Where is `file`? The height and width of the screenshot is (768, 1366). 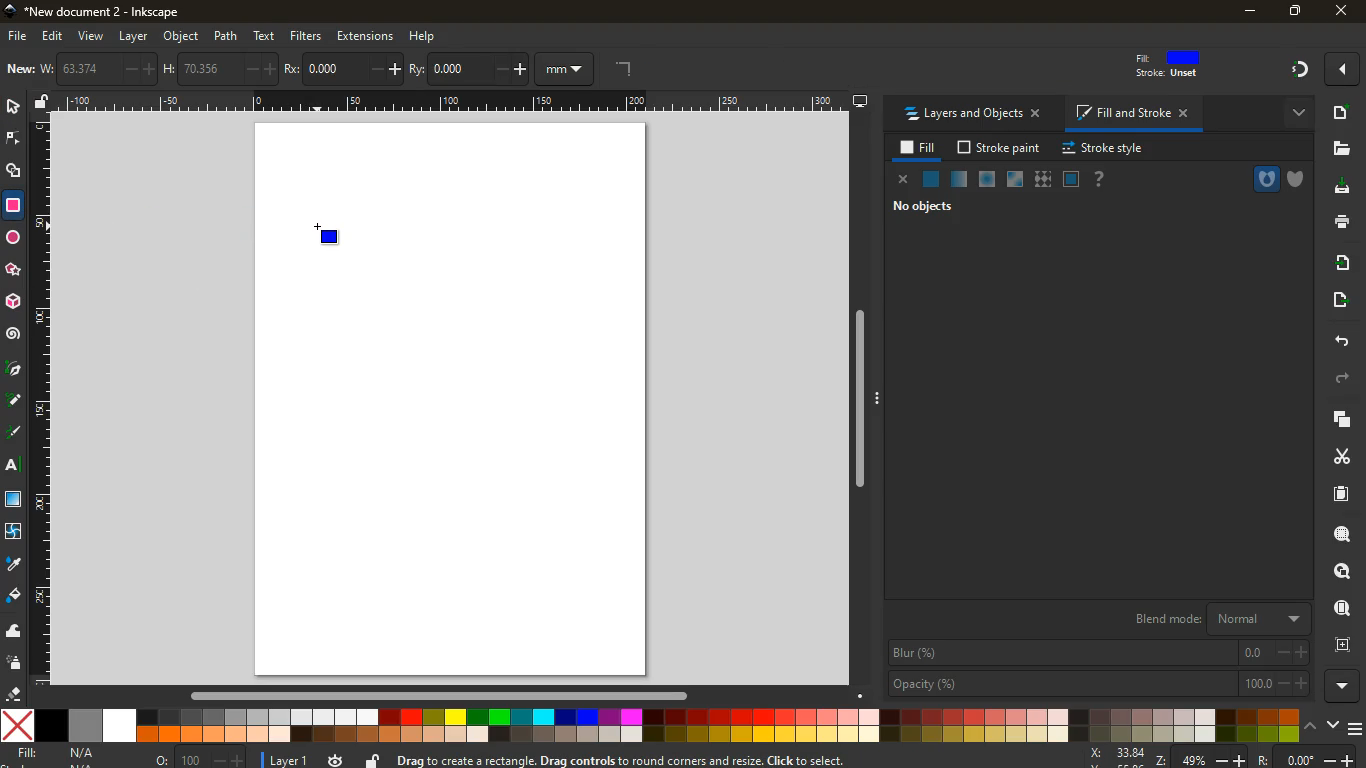
file is located at coordinates (15, 37).